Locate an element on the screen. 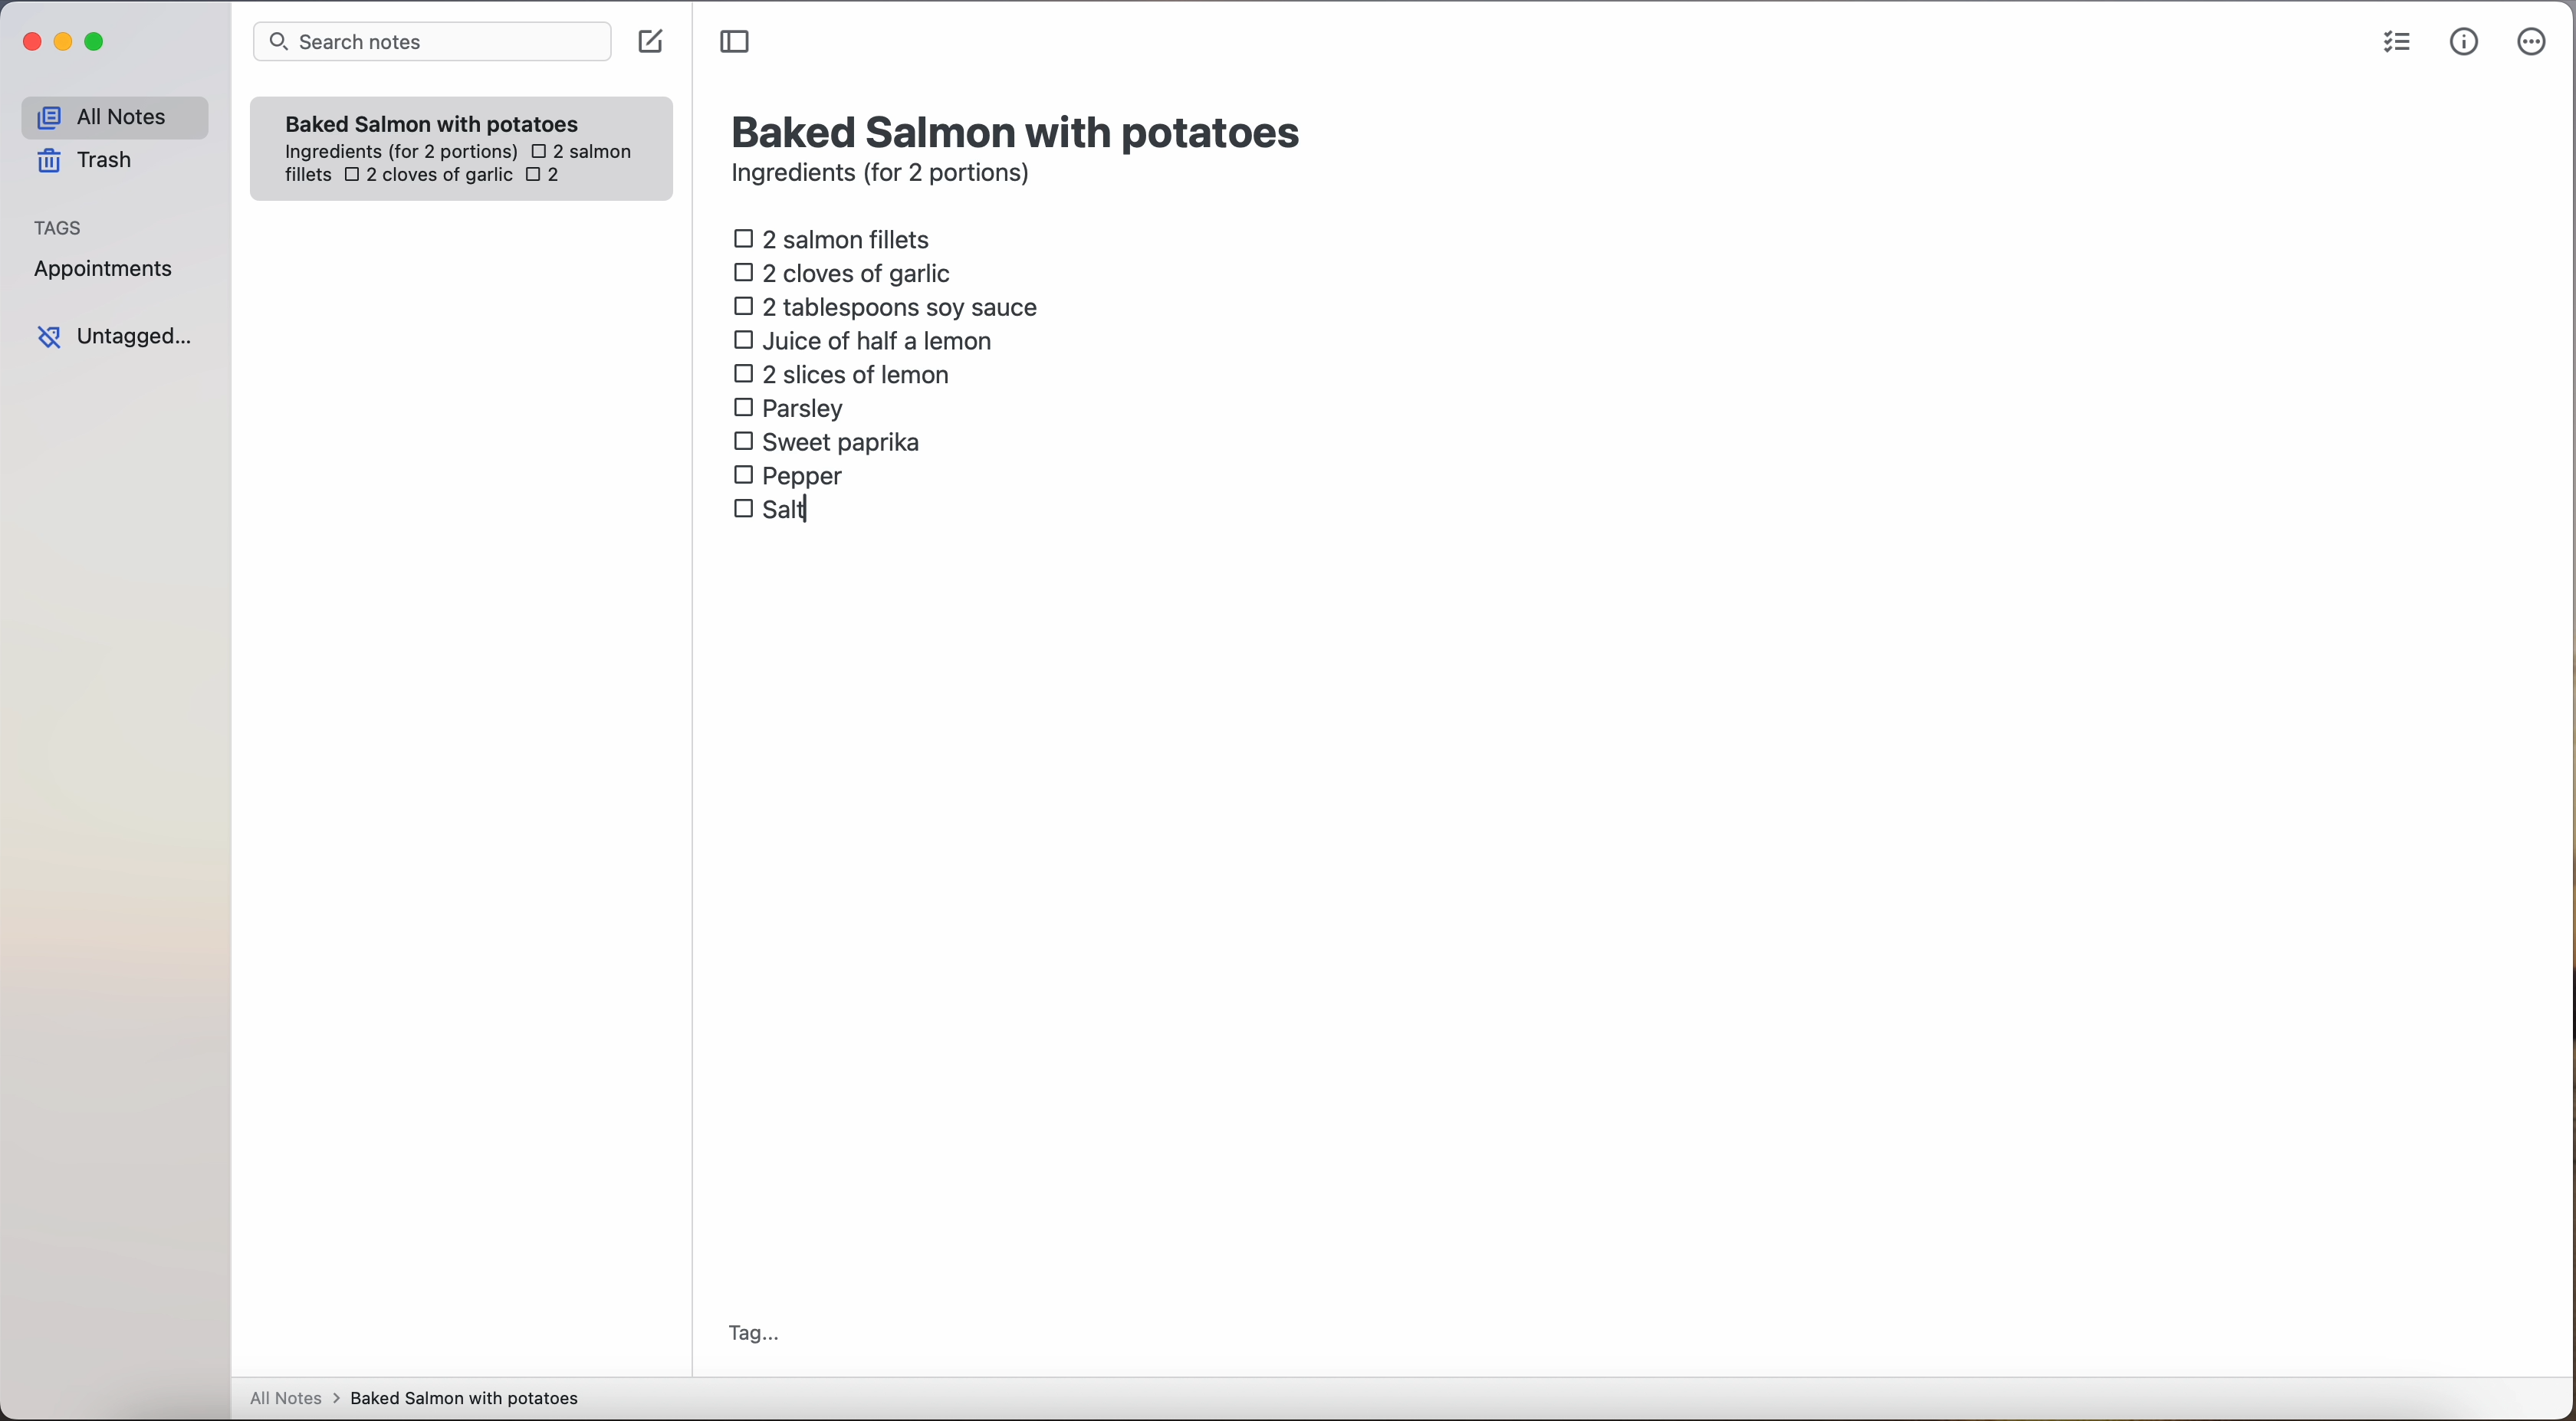  ingredients (for 2 portions) is located at coordinates (887, 176).